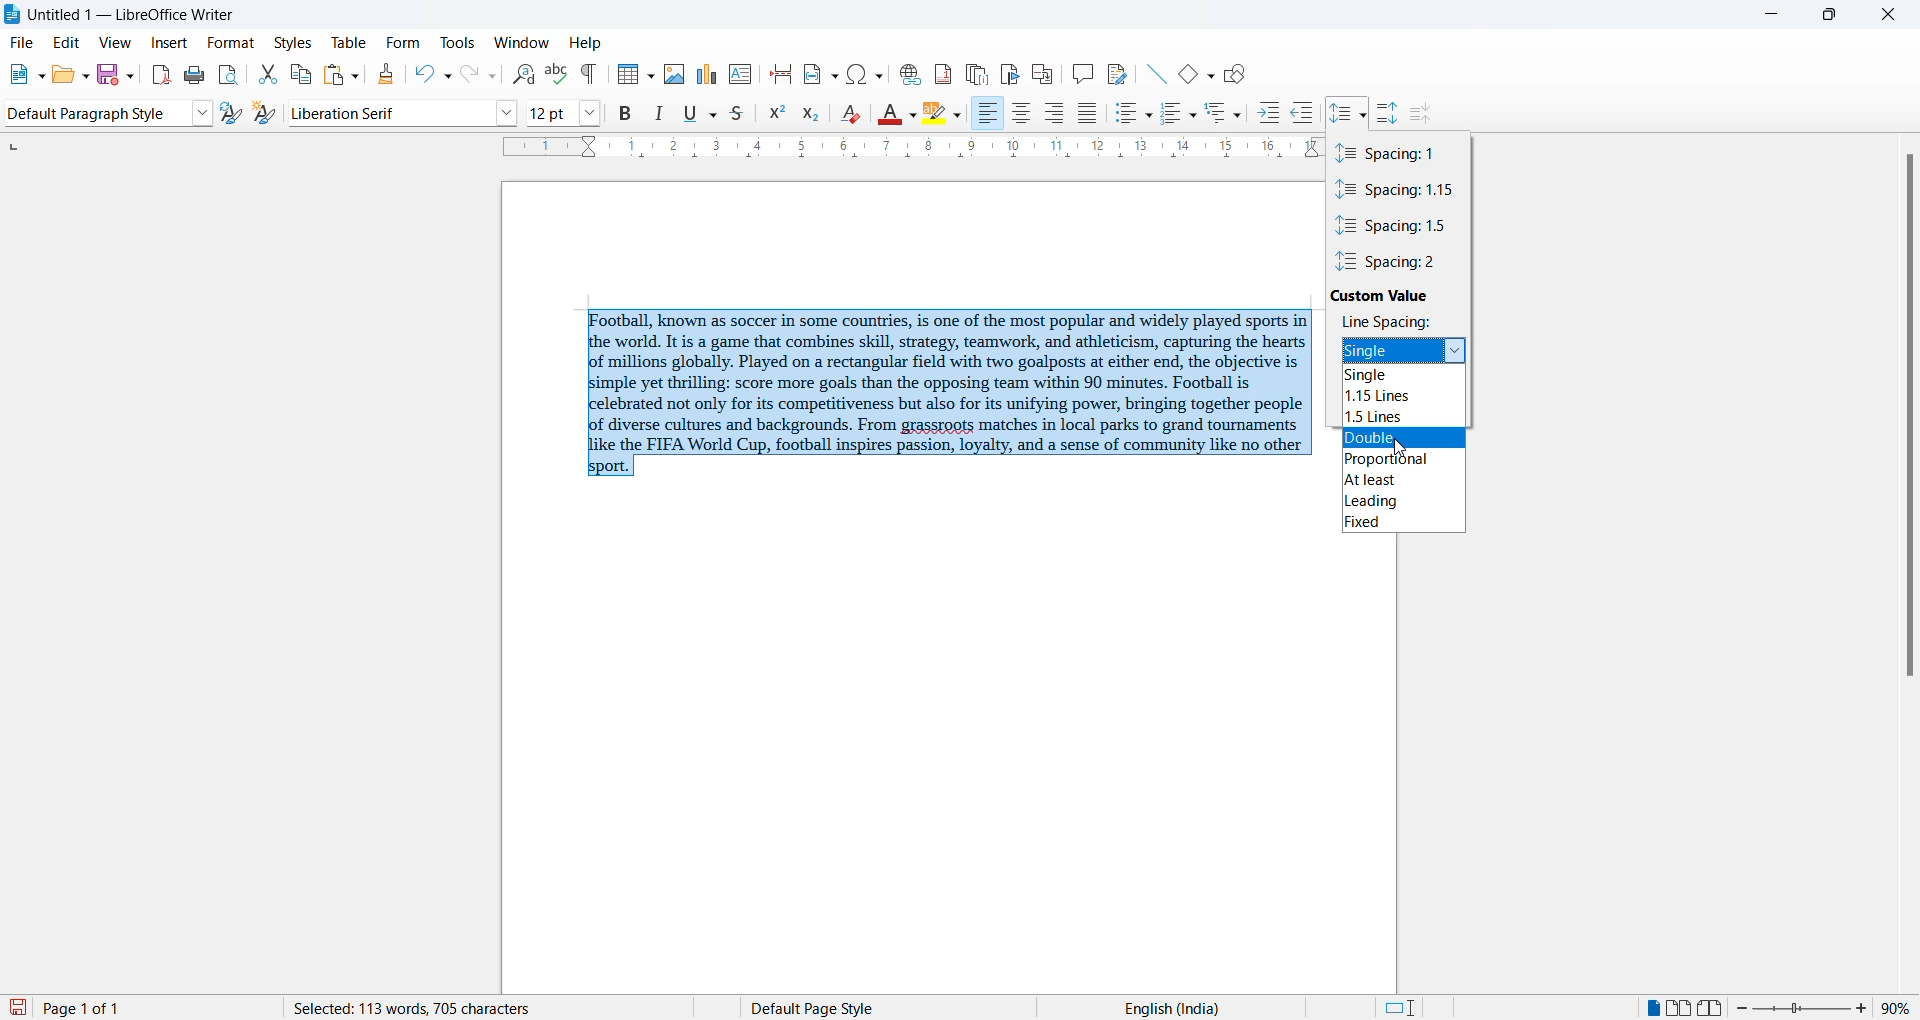 Image resolution: width=1920 pixels, height=1020 pixels. What do you see at coordinates (266, 71) in the screenshot?
I see `cut` at bounding box center [266, 71].